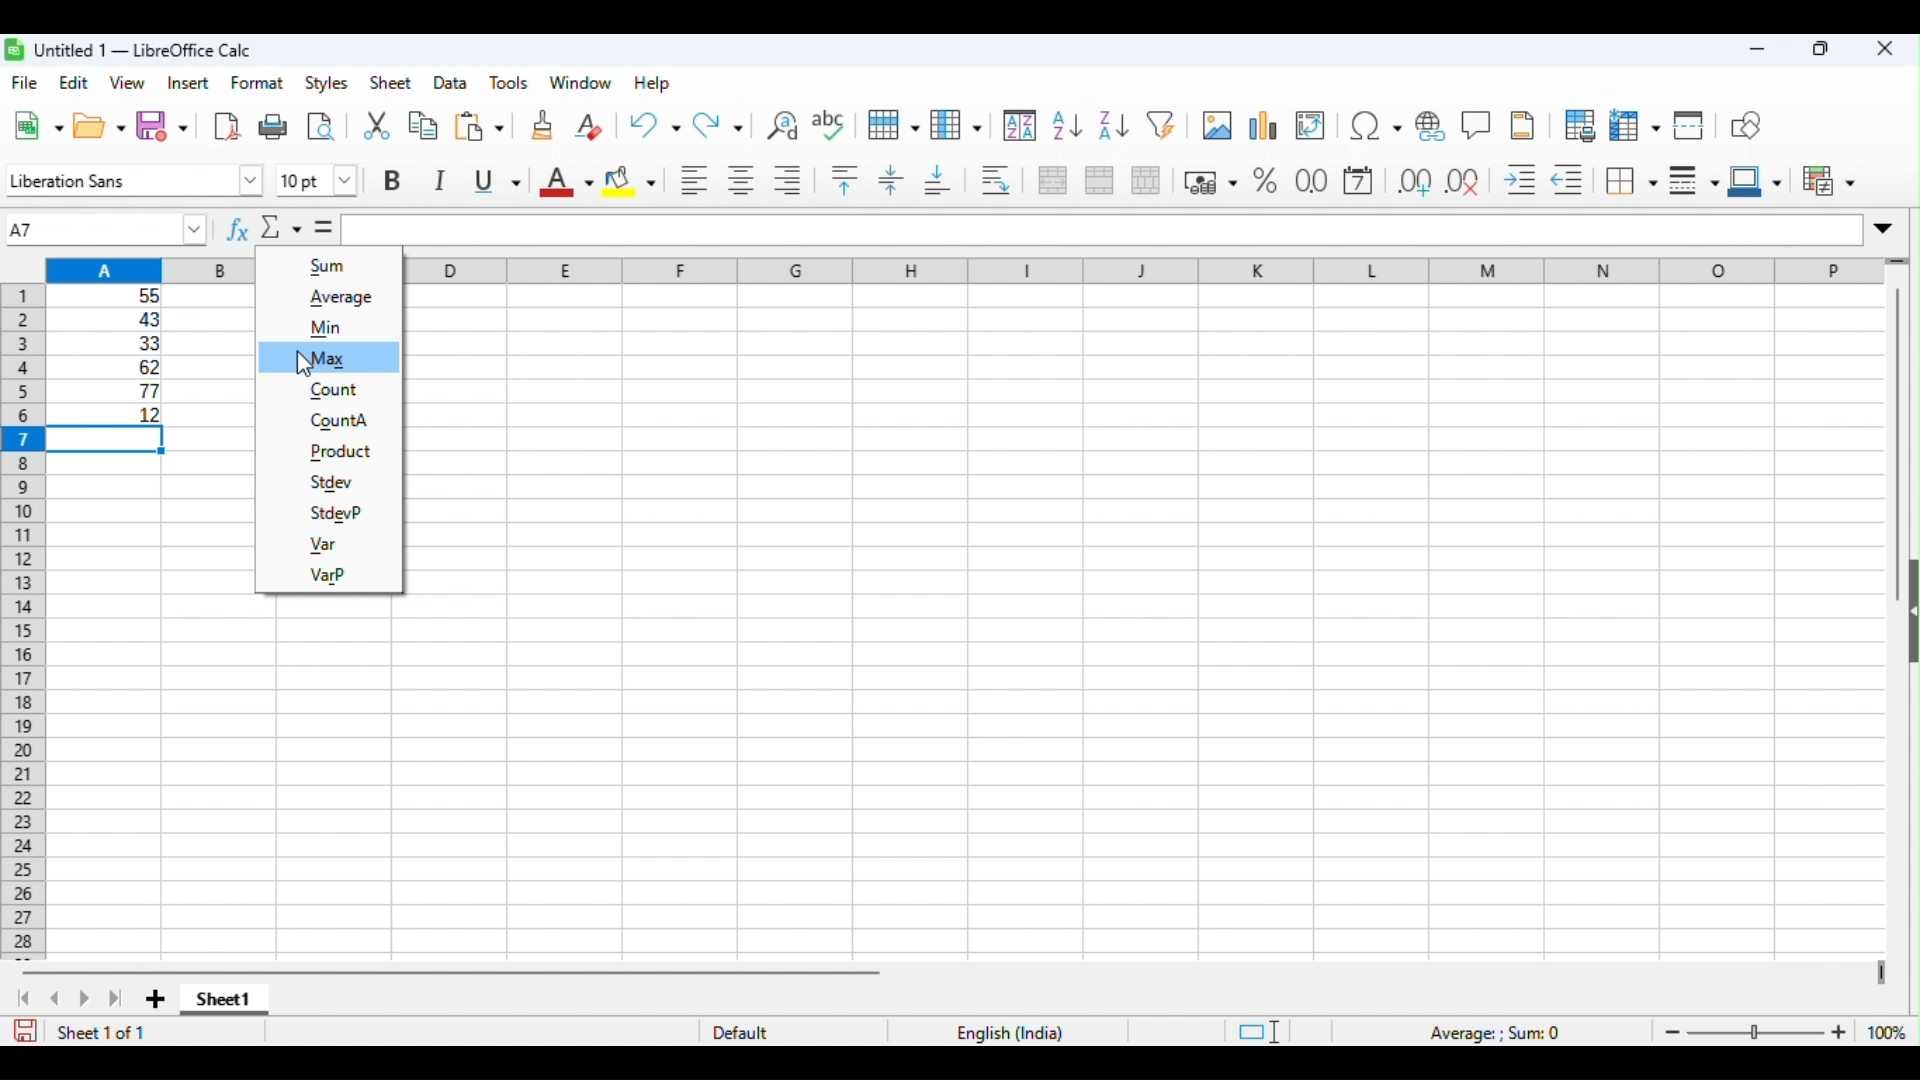 This screenshot has height=1080, width=1920. Describe the element at coordinates (1889, 228) in the screenshot. I see `expand` at that location.